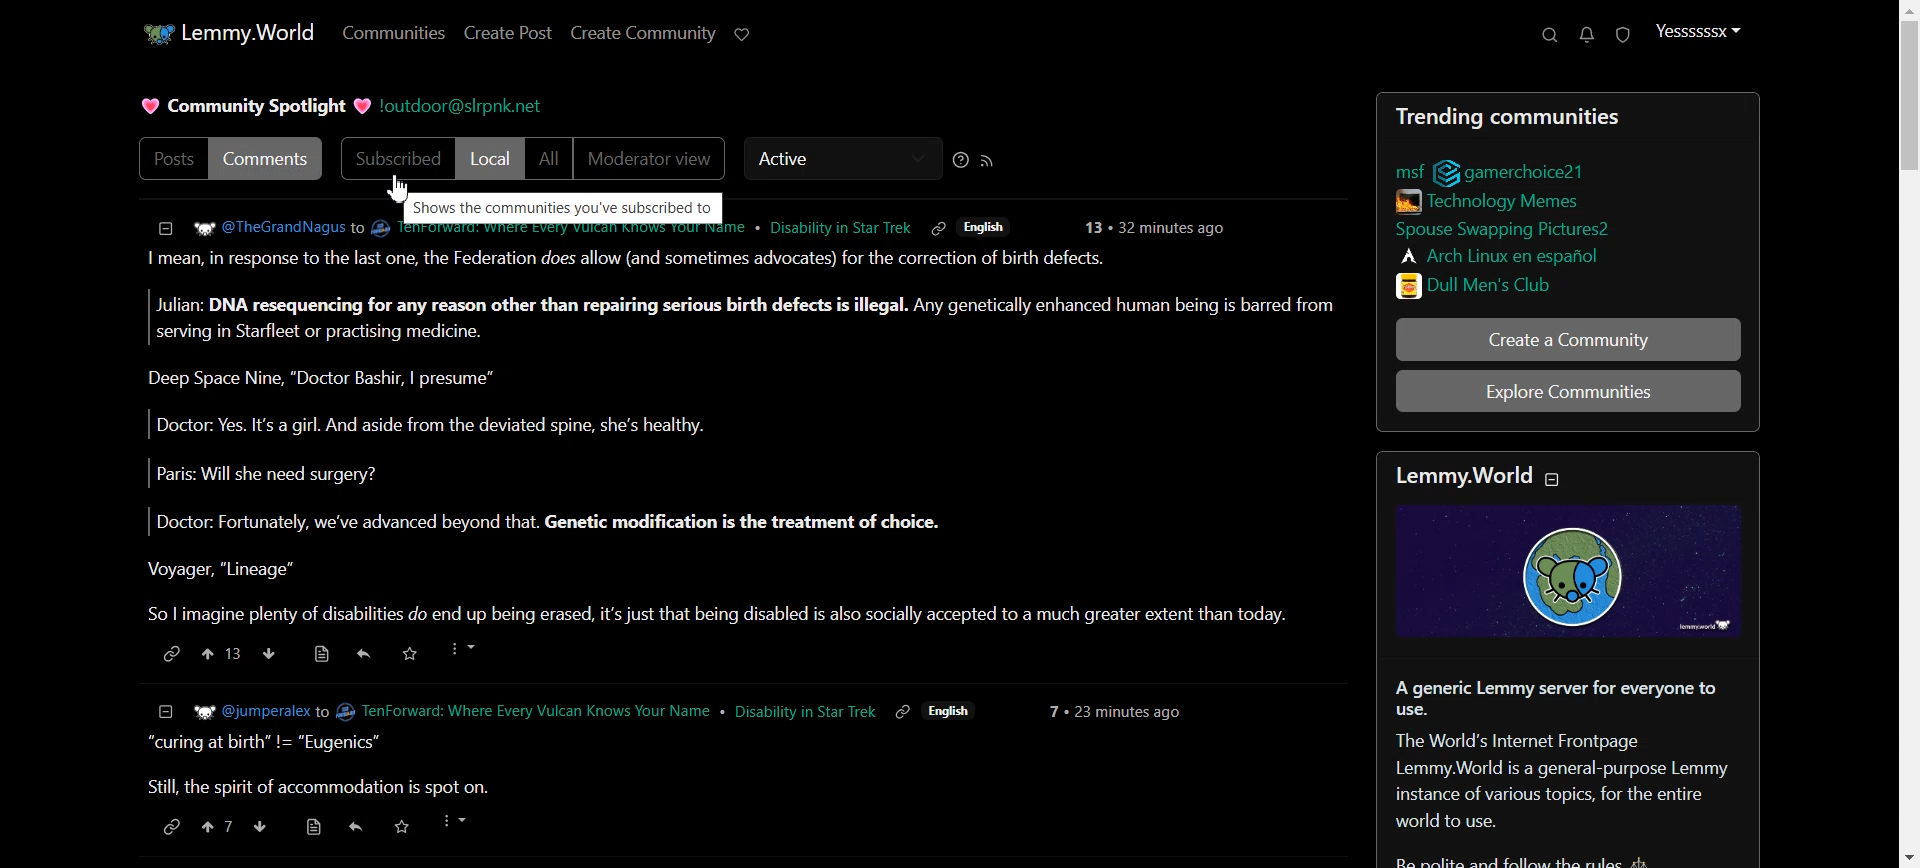  I want to click on bookmark, so click(320, 654).